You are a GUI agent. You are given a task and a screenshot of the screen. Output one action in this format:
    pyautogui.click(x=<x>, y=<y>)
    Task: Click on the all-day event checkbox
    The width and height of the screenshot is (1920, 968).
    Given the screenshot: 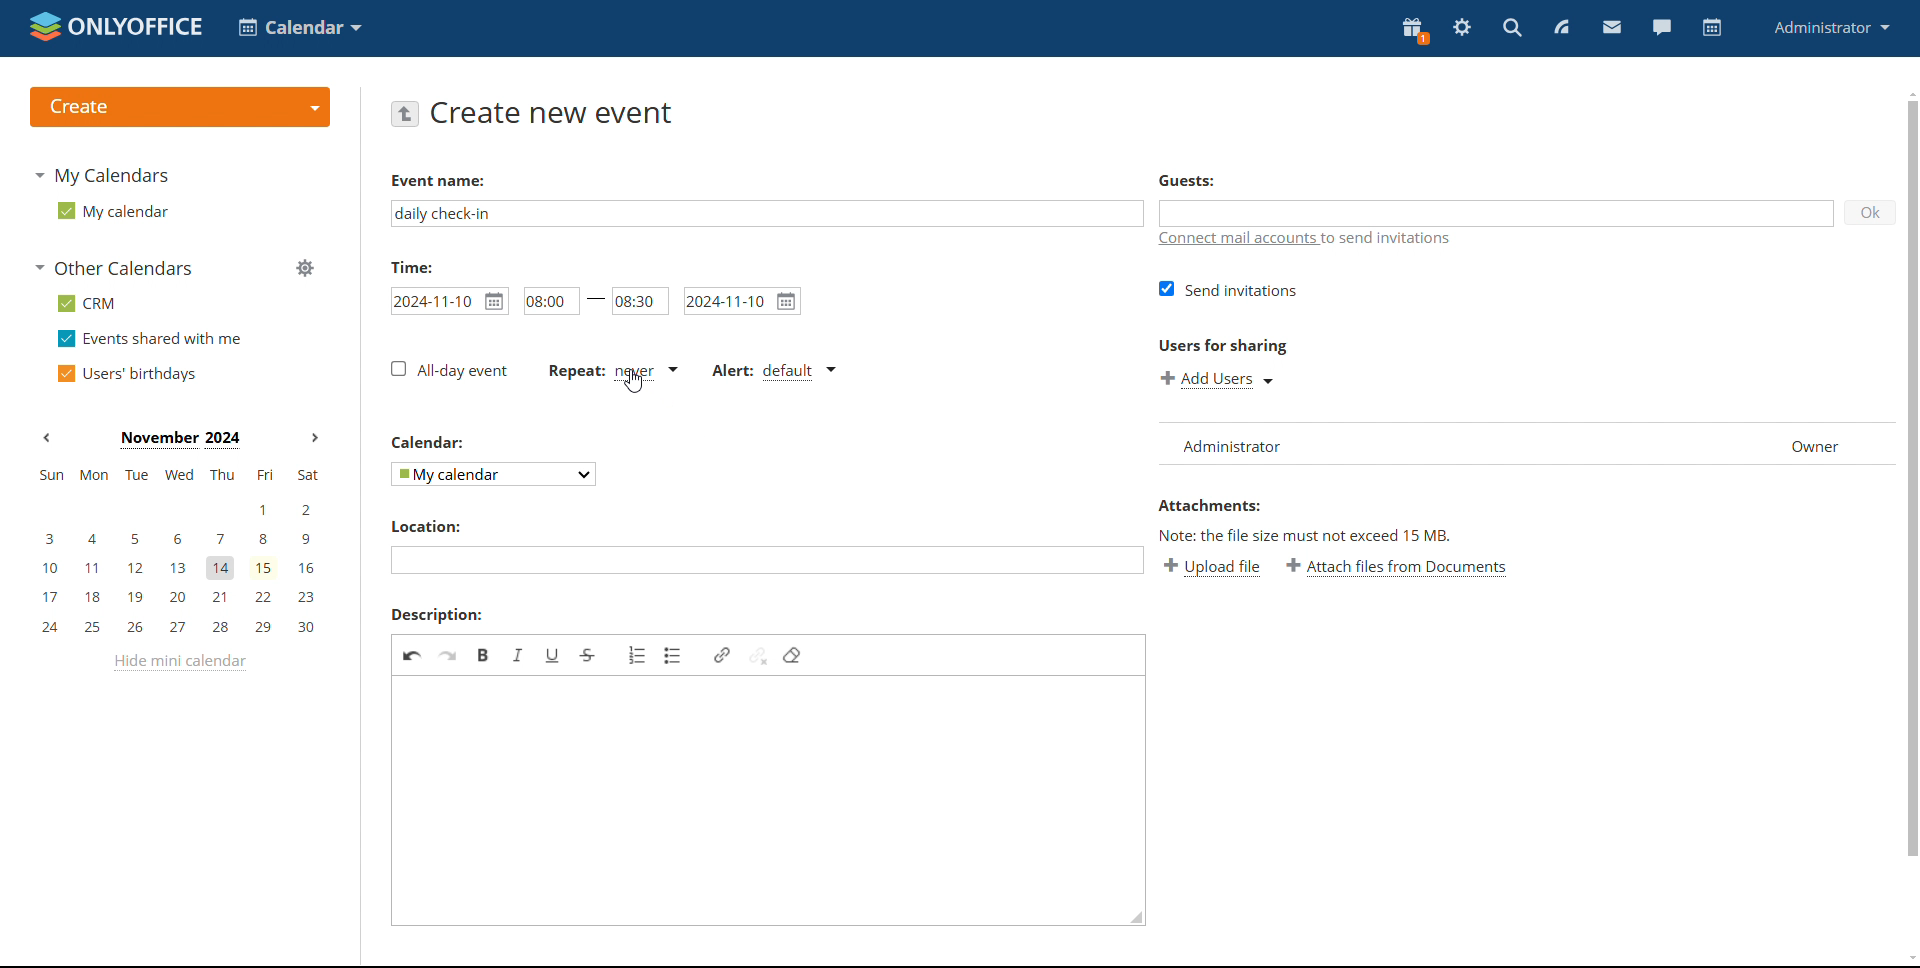 What is the action you would take?
    pyautogui.click(x=447, y=370)
    